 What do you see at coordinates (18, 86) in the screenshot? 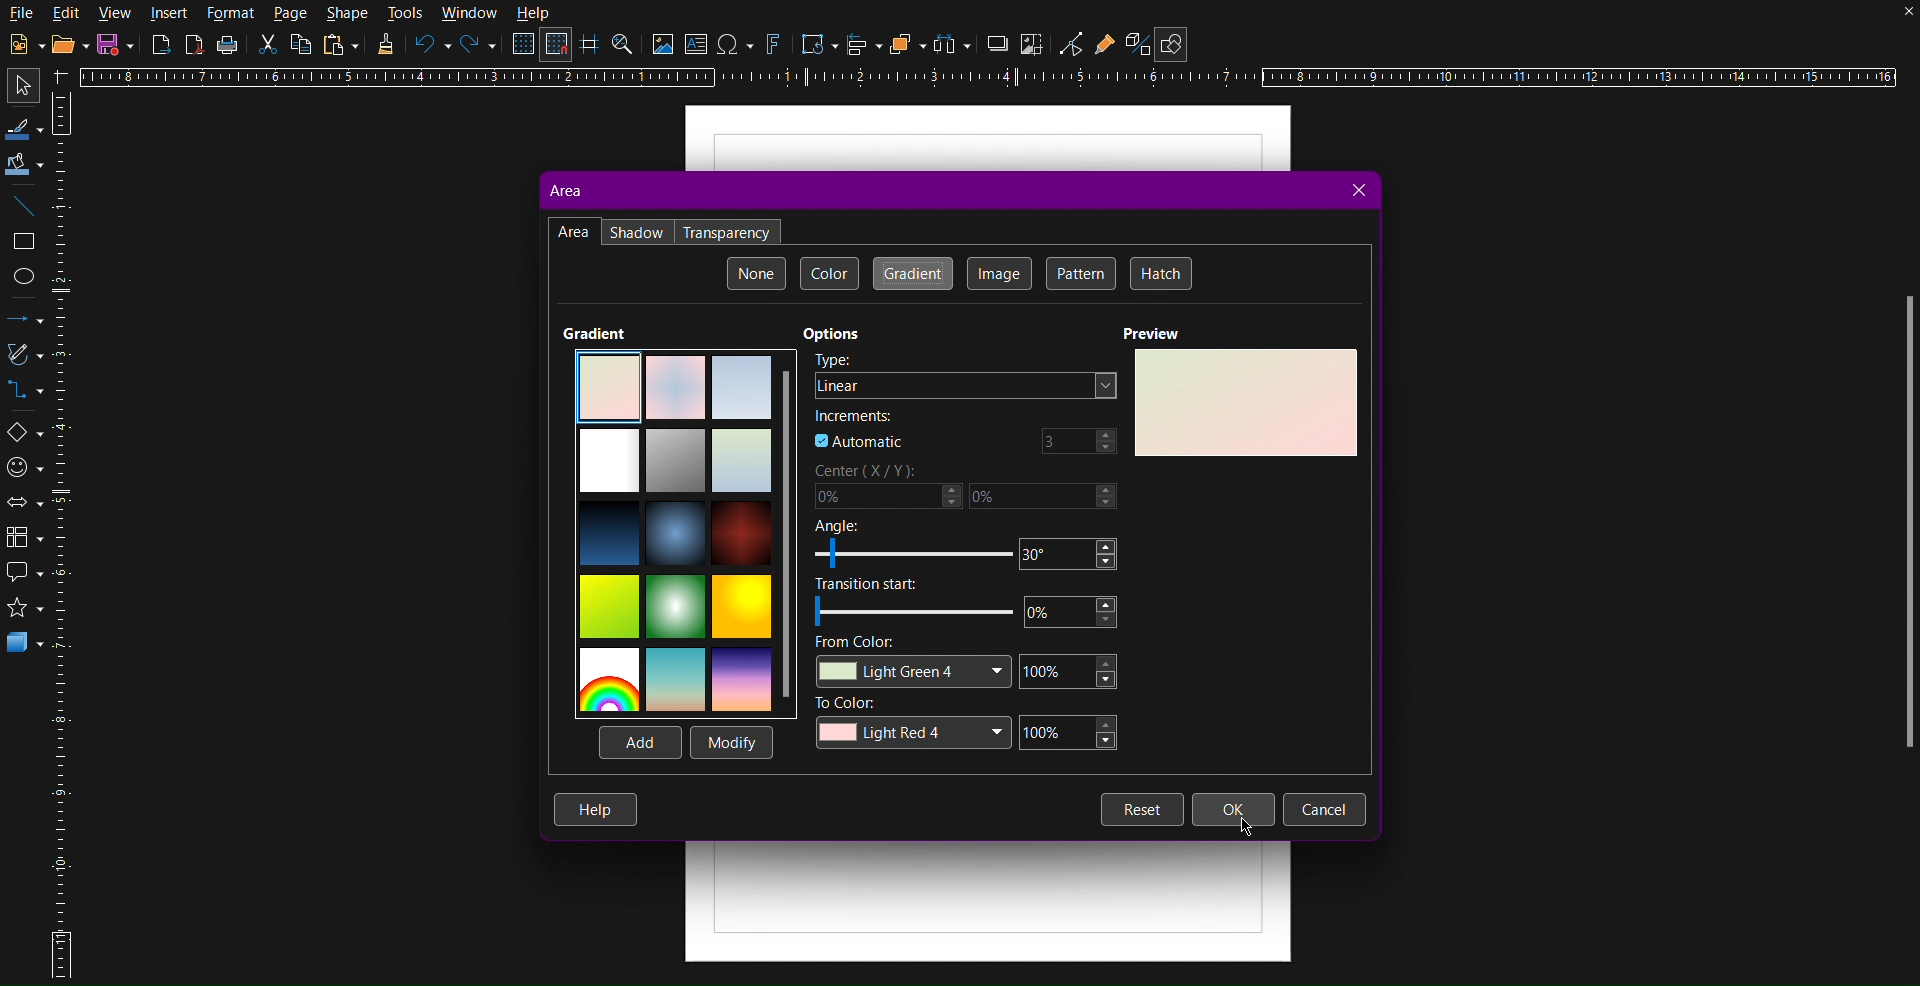
I see `Select` at bounding box center [18, 86].